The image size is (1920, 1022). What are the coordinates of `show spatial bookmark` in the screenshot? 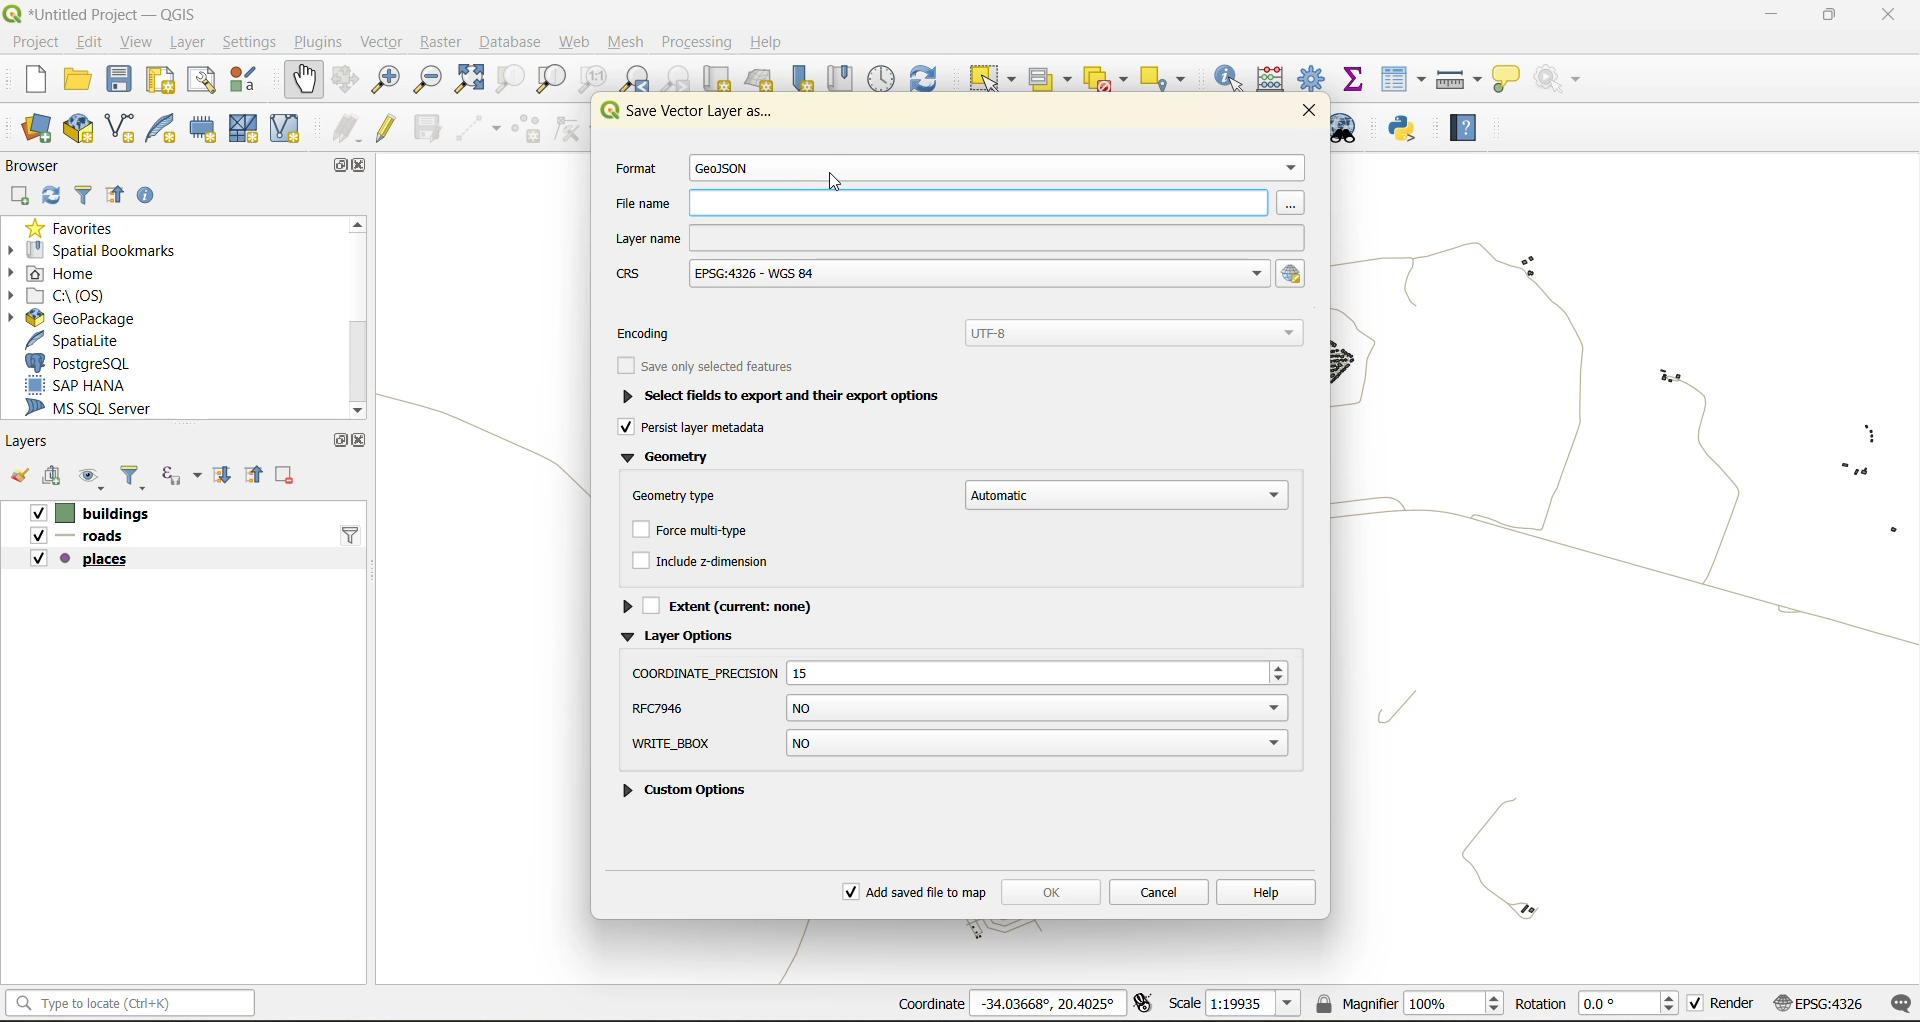 It's located at (847, 77).